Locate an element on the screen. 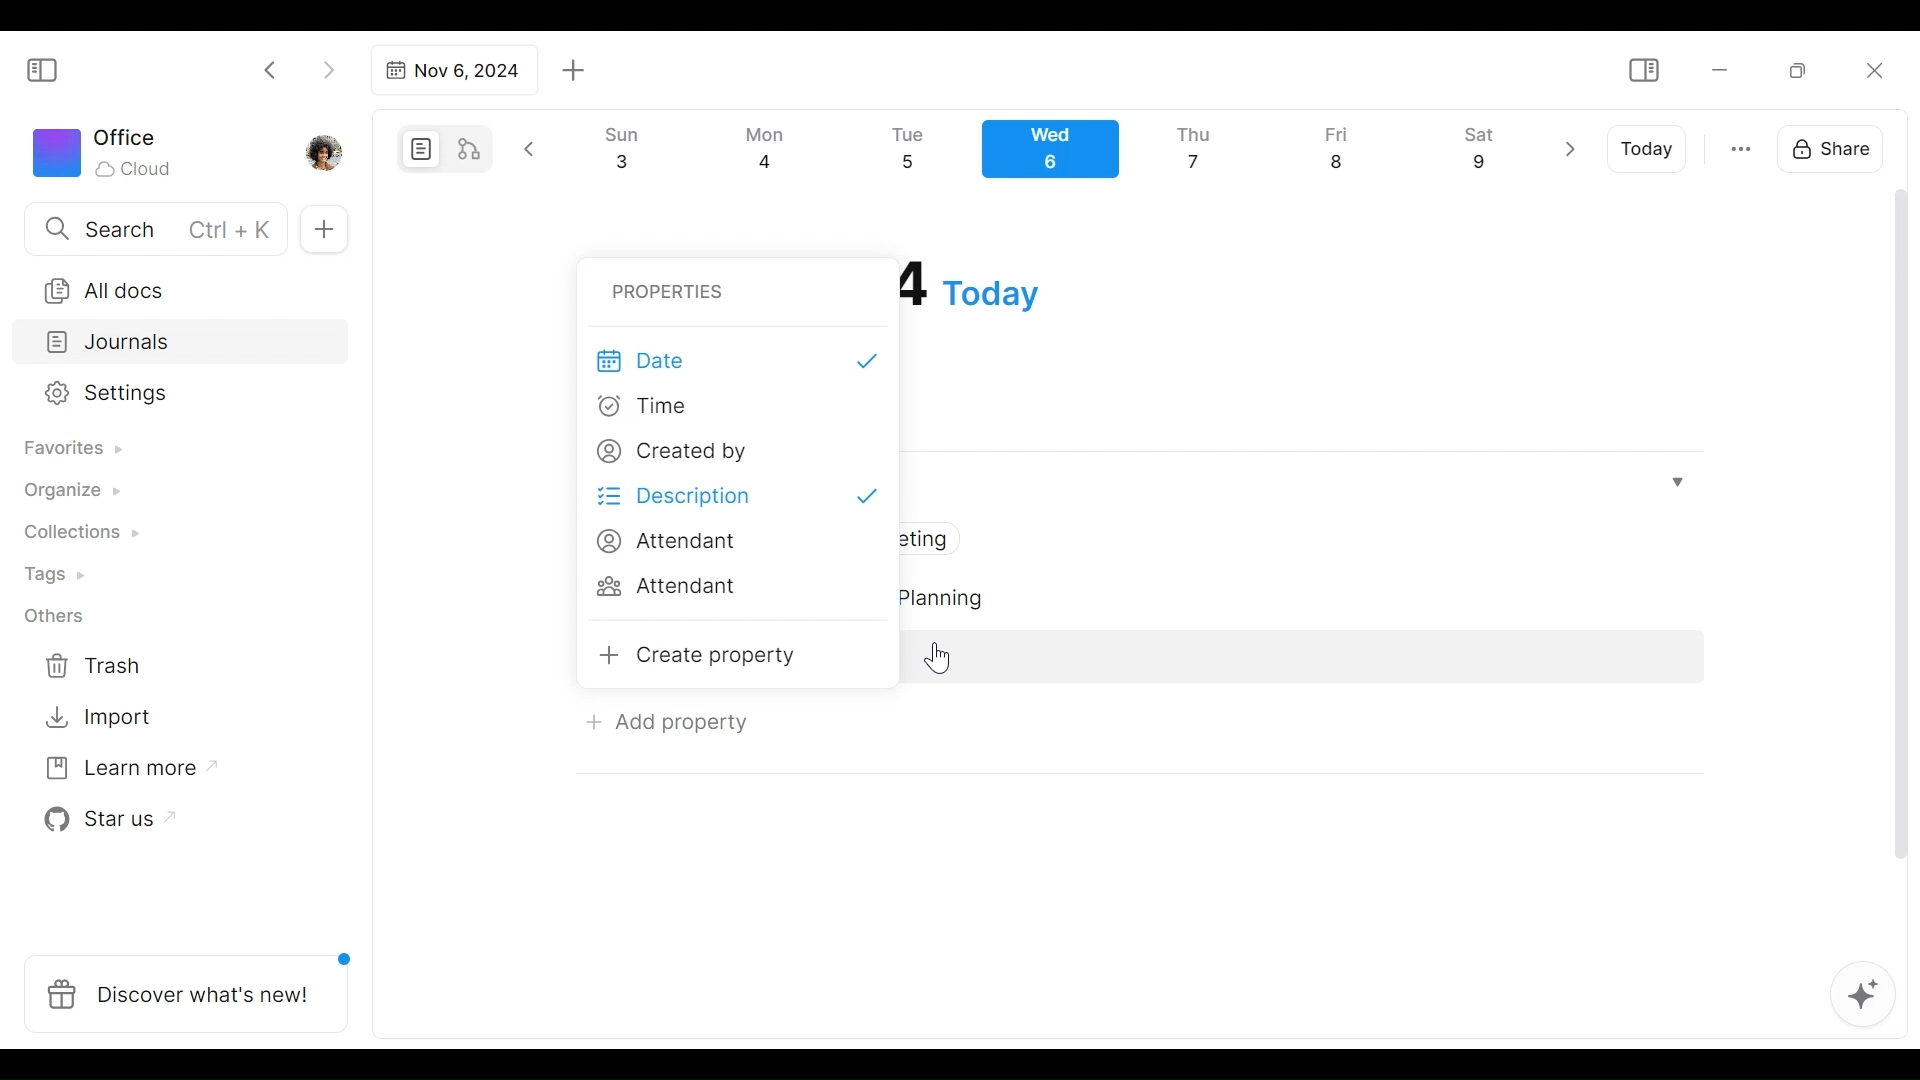 This screenshot has width=1920, height=1080. Organize is located at coordinates (70, 492).